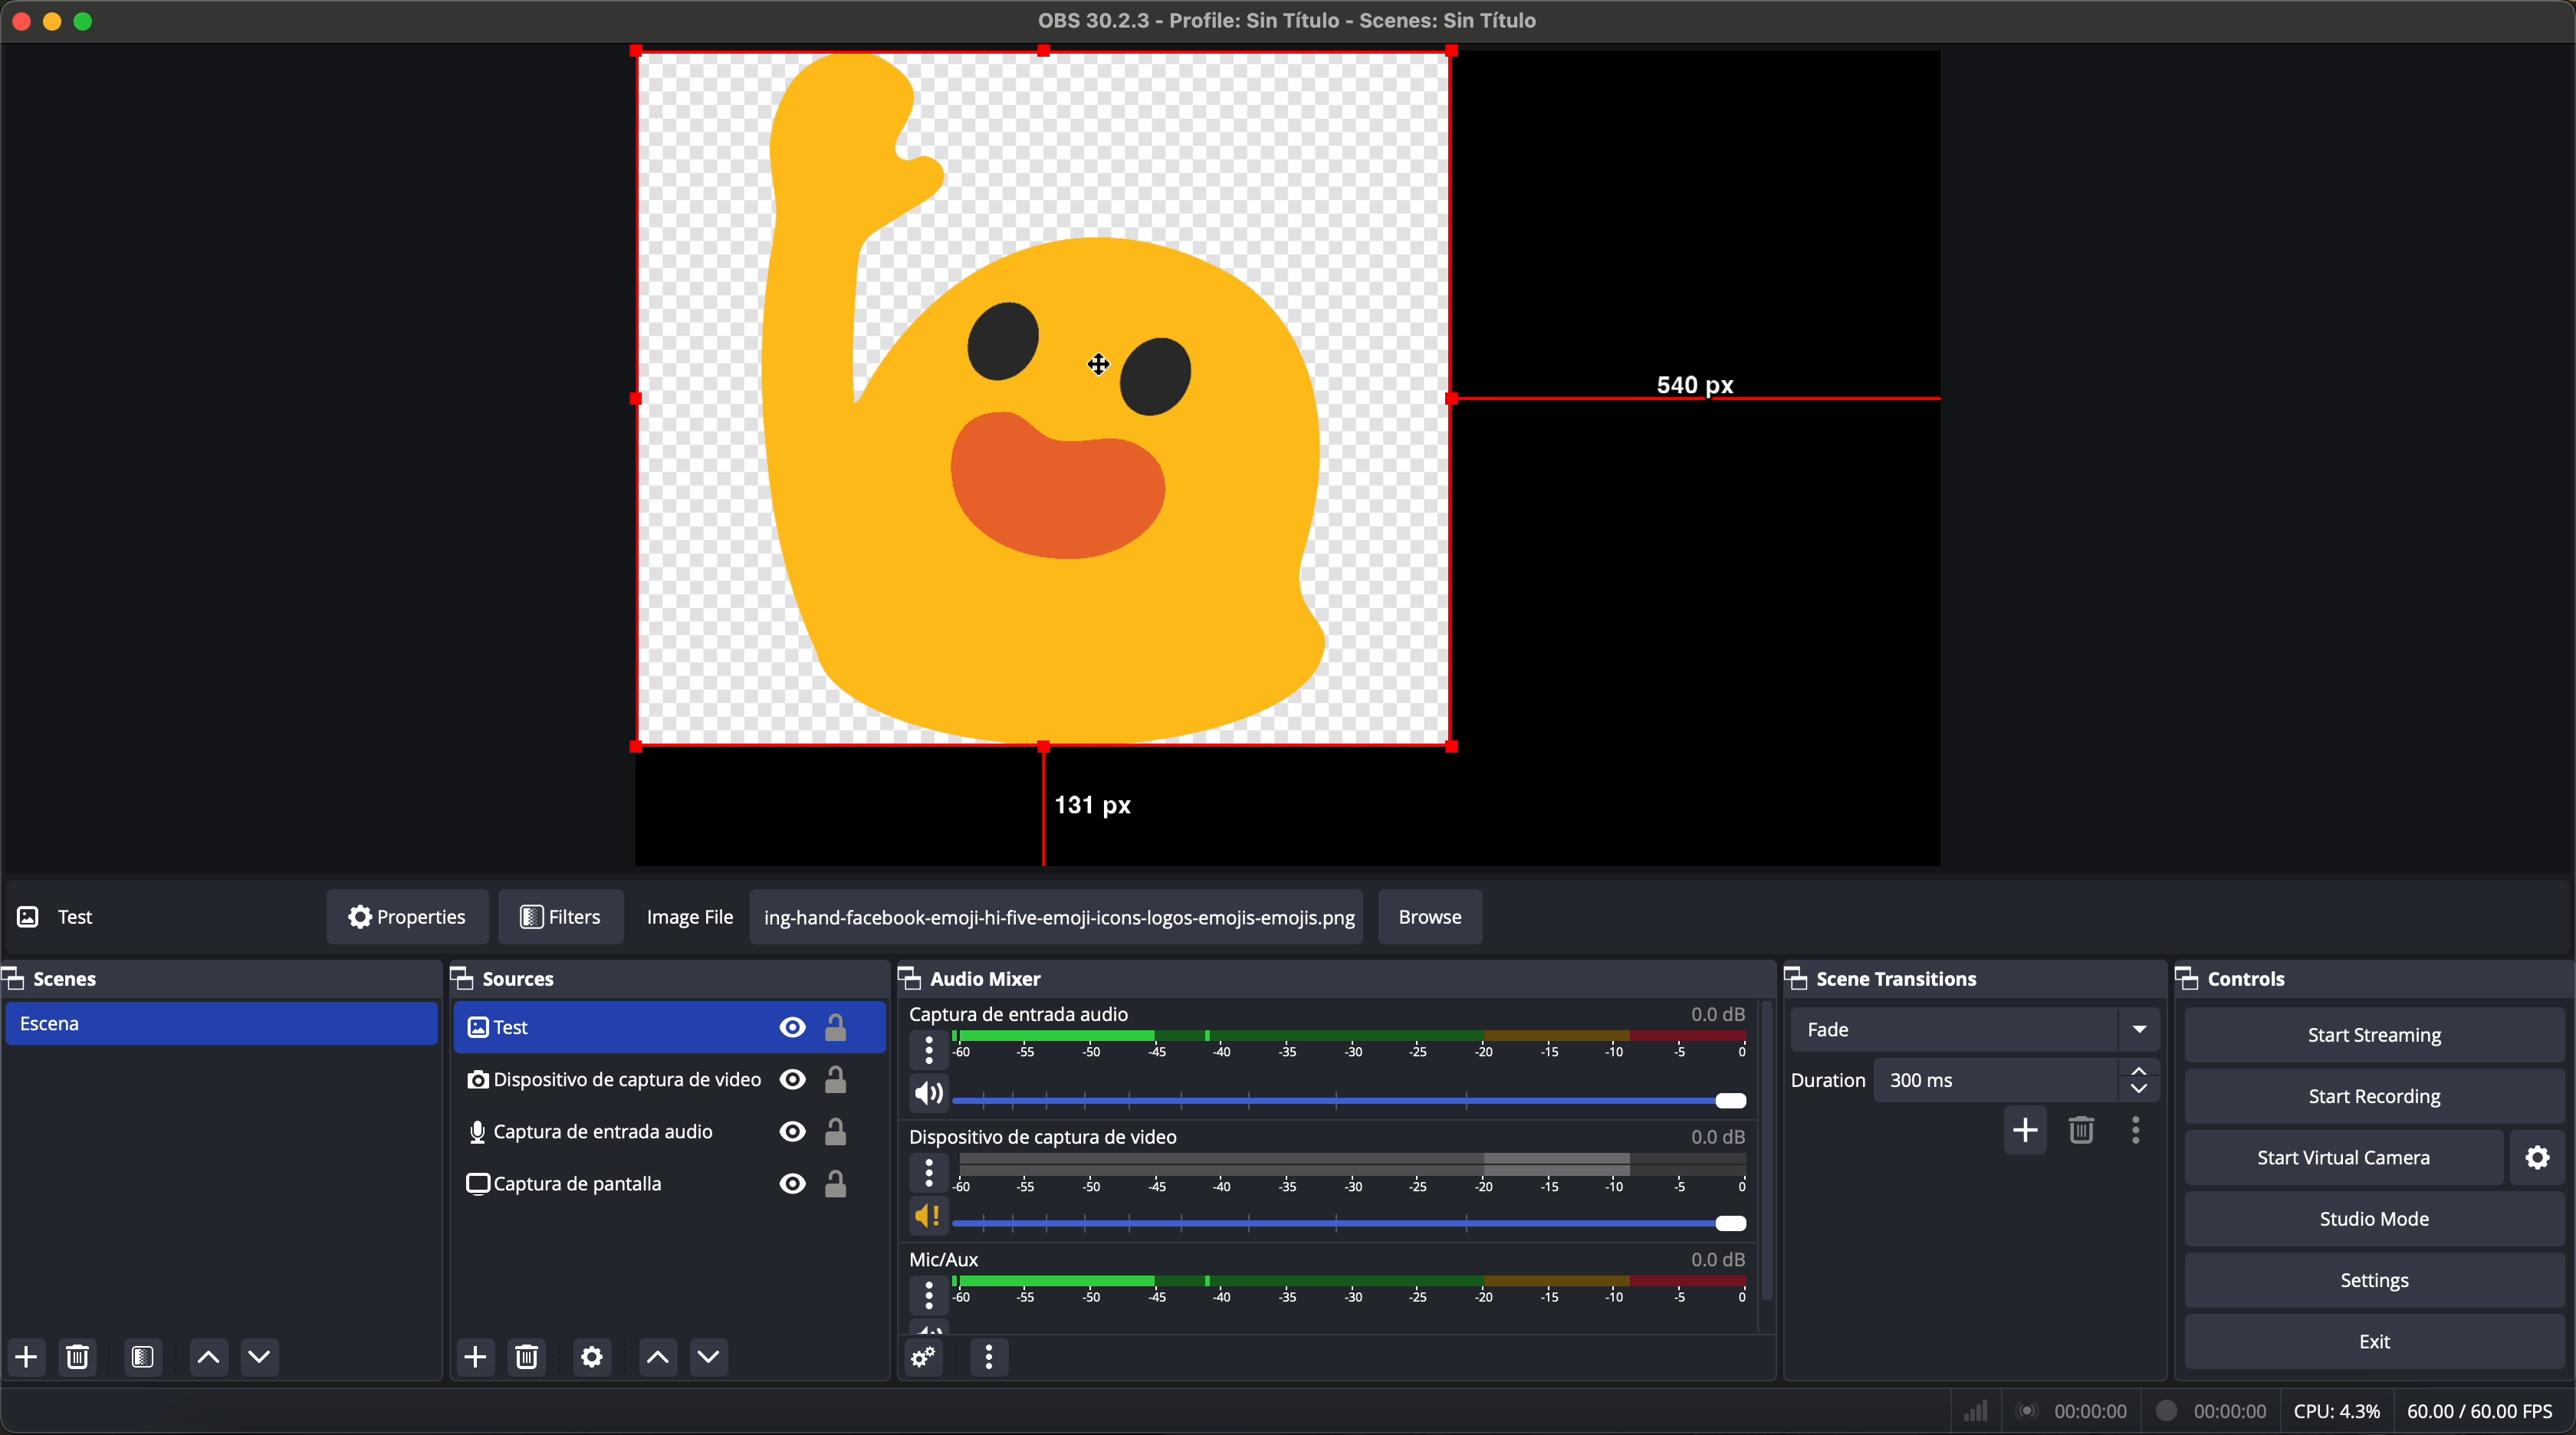  Describe the element at coordinates (1720, 1012) in the screenshot. I see `0.0 dB` at that location.